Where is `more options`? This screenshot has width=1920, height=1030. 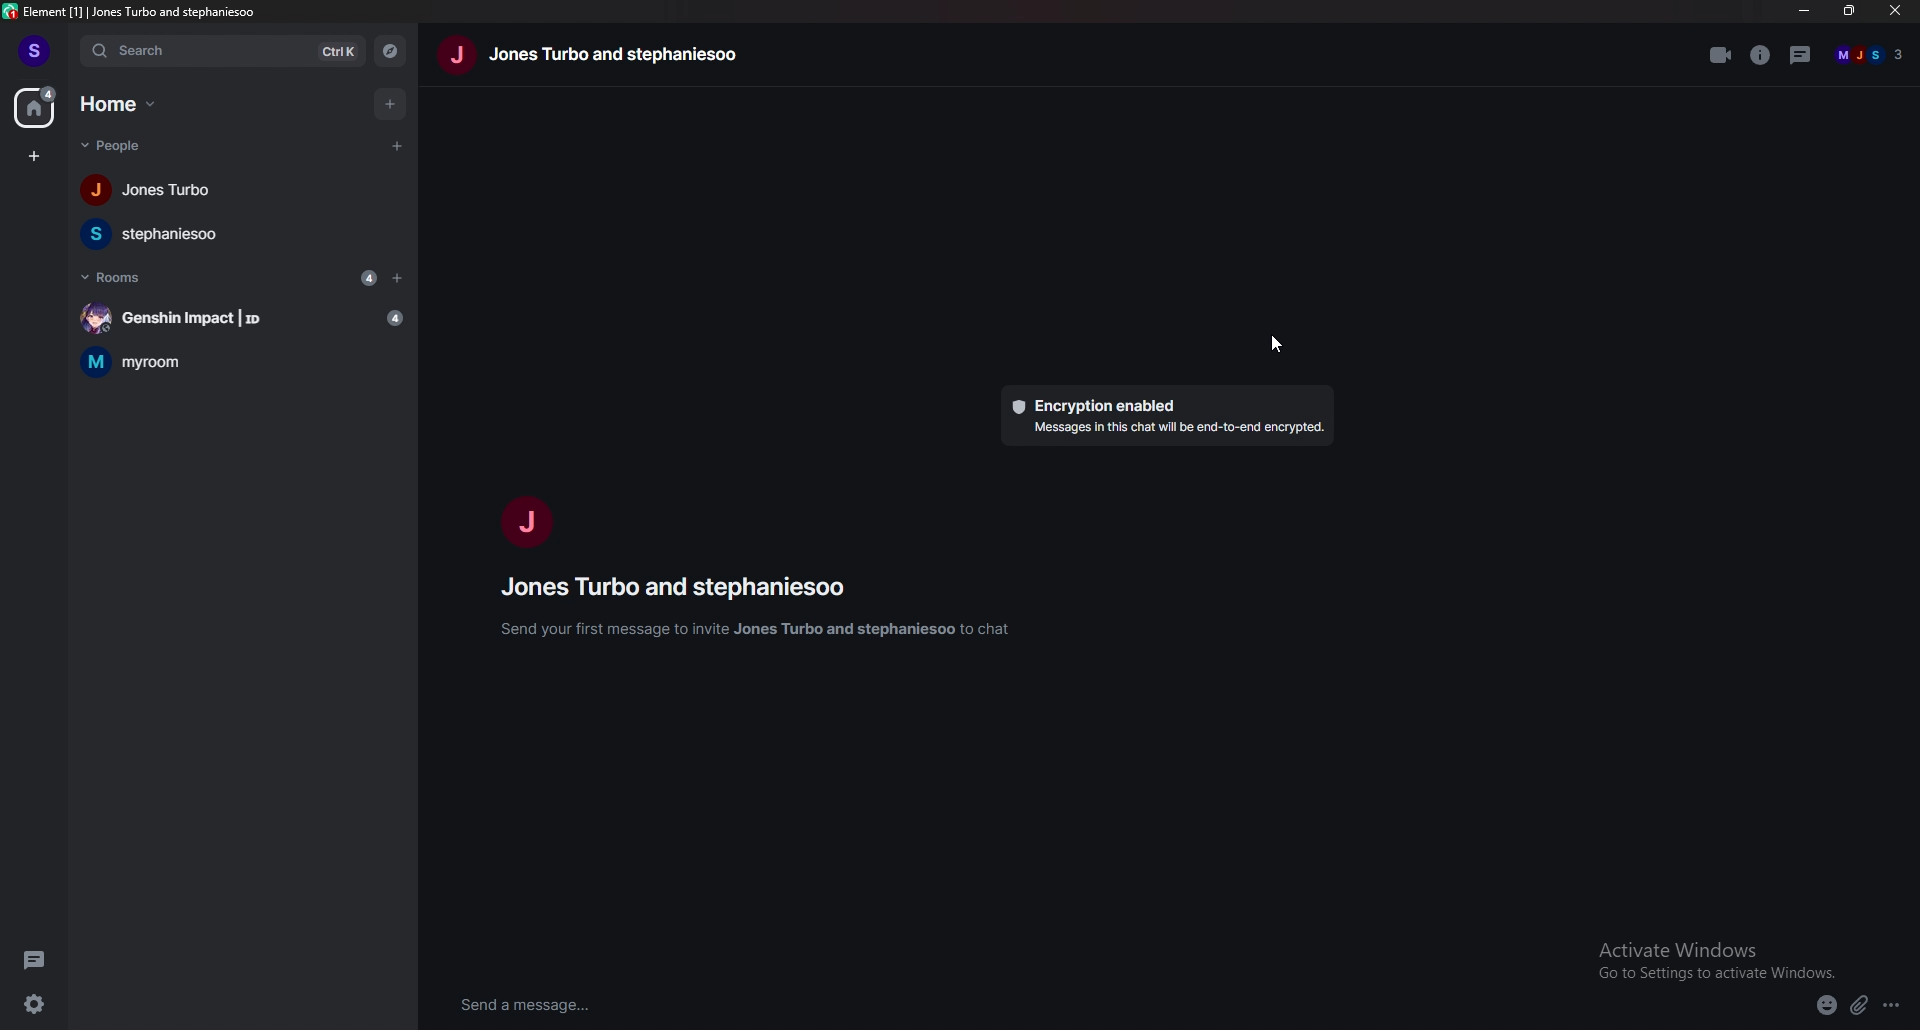
more options is located at coordinates (1892, 1006).